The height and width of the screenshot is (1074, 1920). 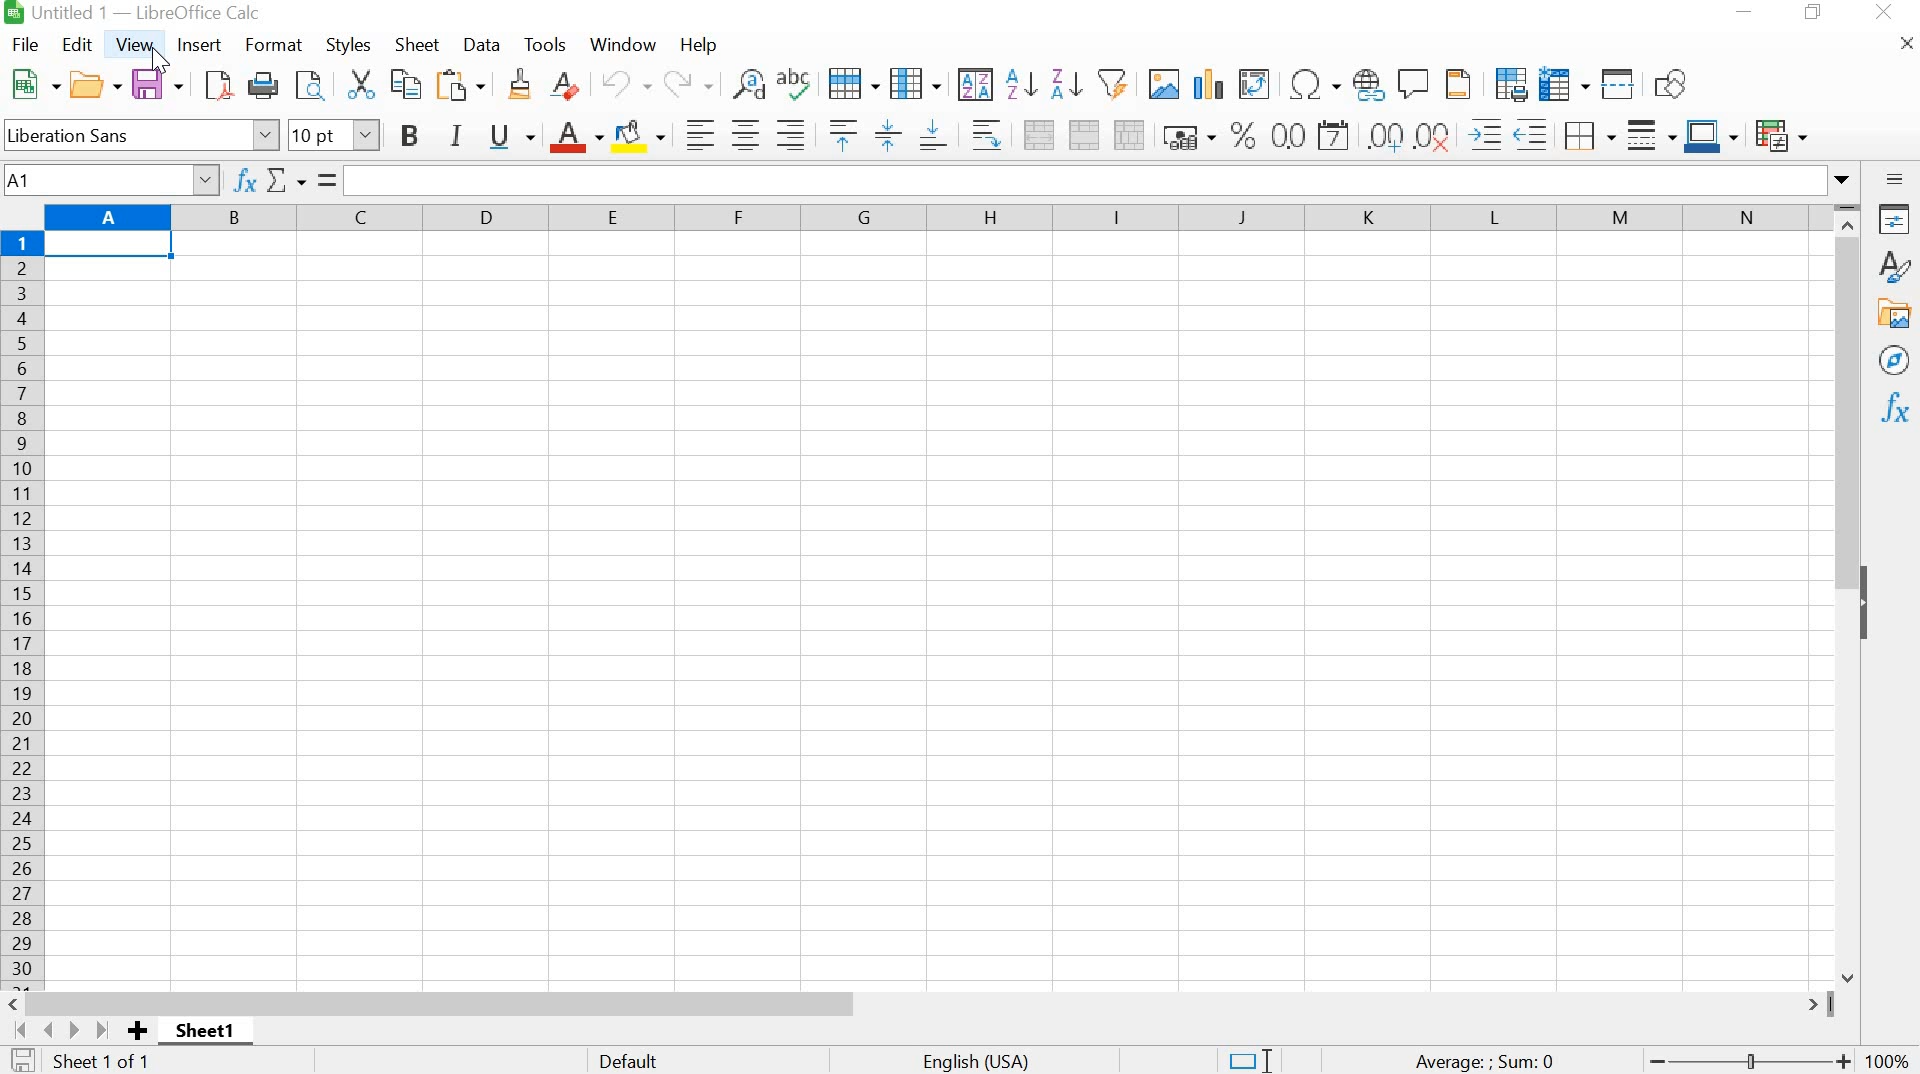 What do you see at coordinates (574, 89) in the screenshot?
I see `CLEAR DIRECT FORMATTING` at bounding box center [574, 89].